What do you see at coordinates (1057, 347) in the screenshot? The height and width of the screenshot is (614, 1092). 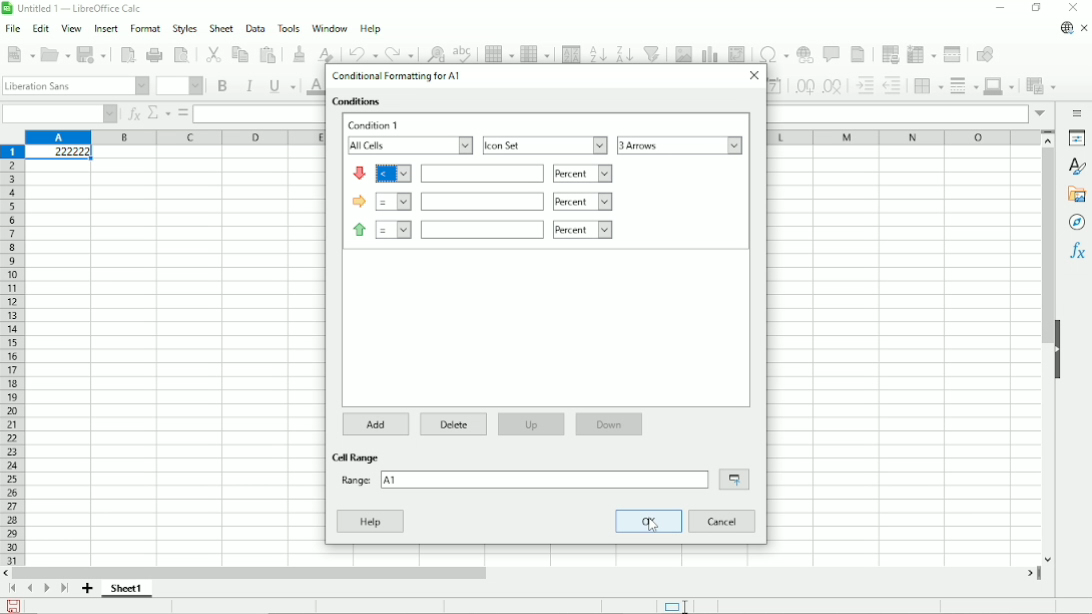 I see `Hide` at bounding box center [1057, 347].